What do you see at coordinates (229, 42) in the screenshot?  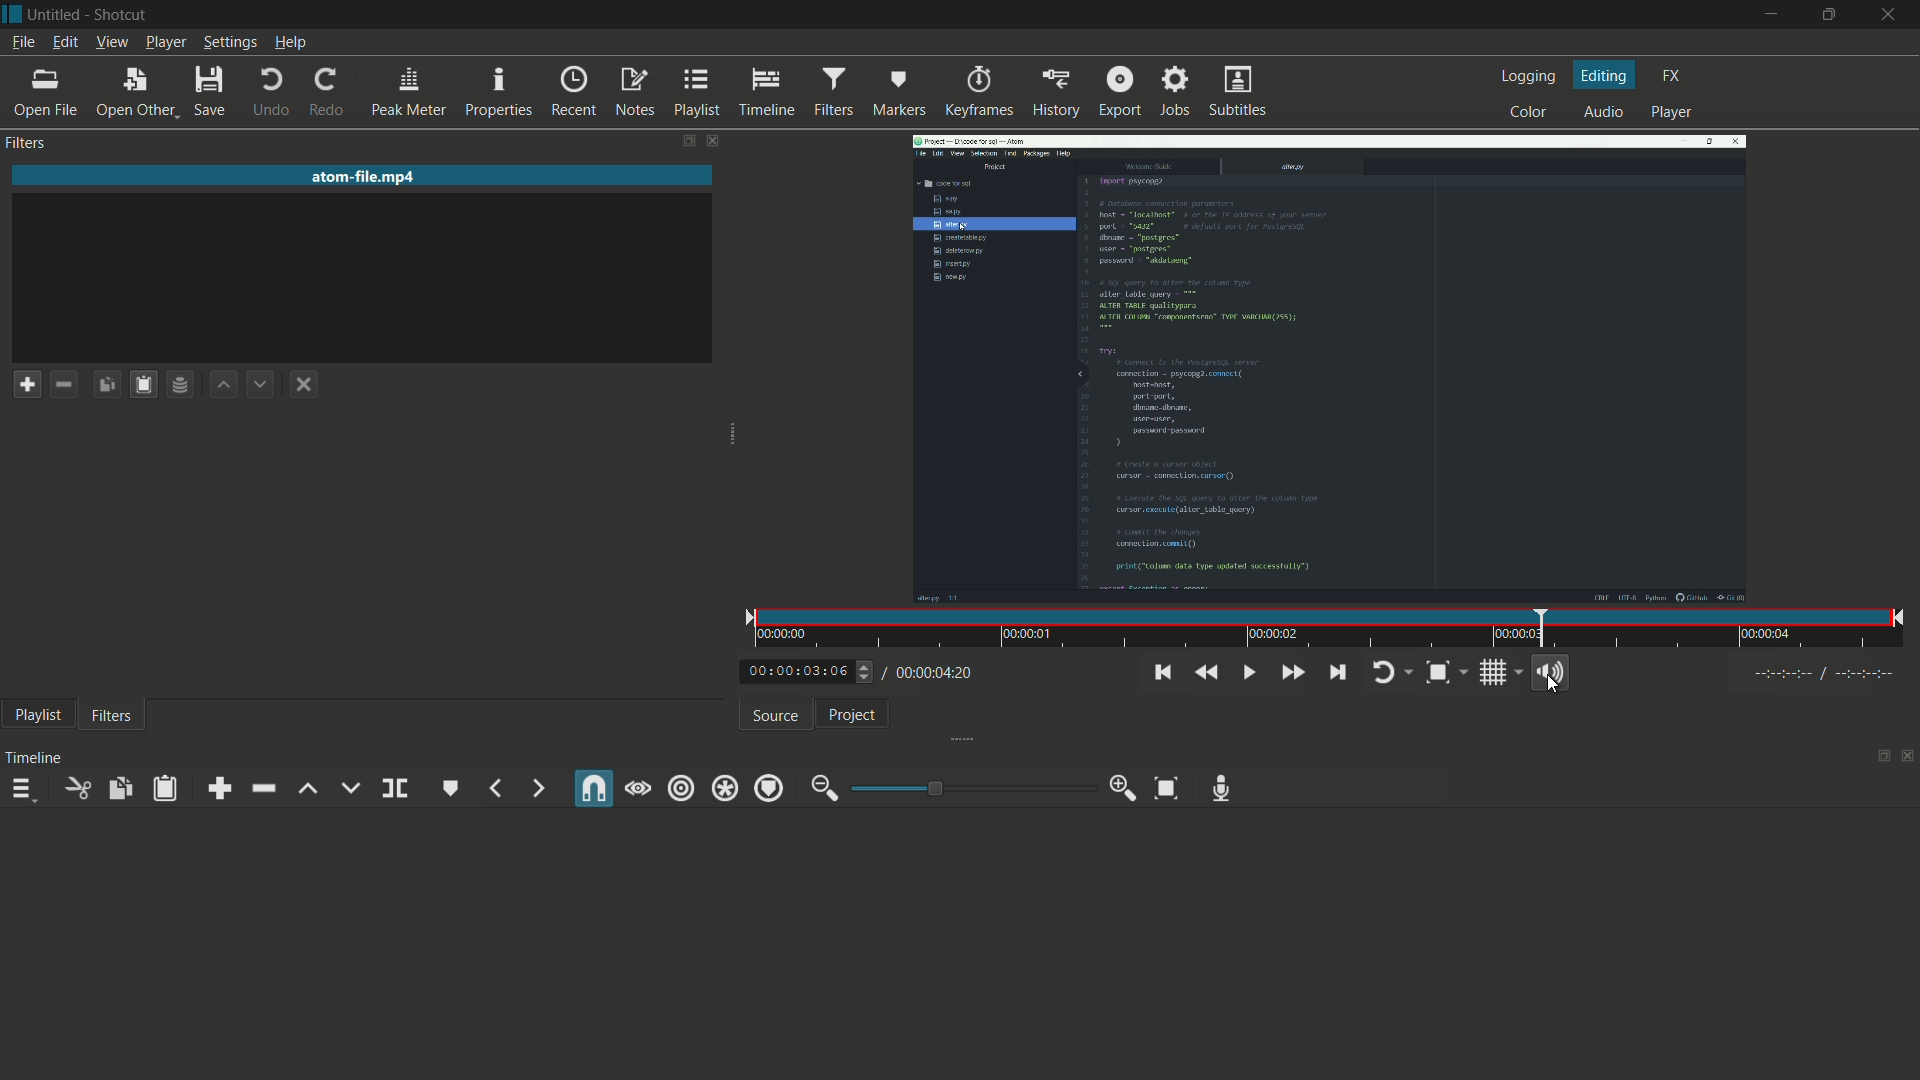 I see `settings menu` at bounding box center [229, 42].